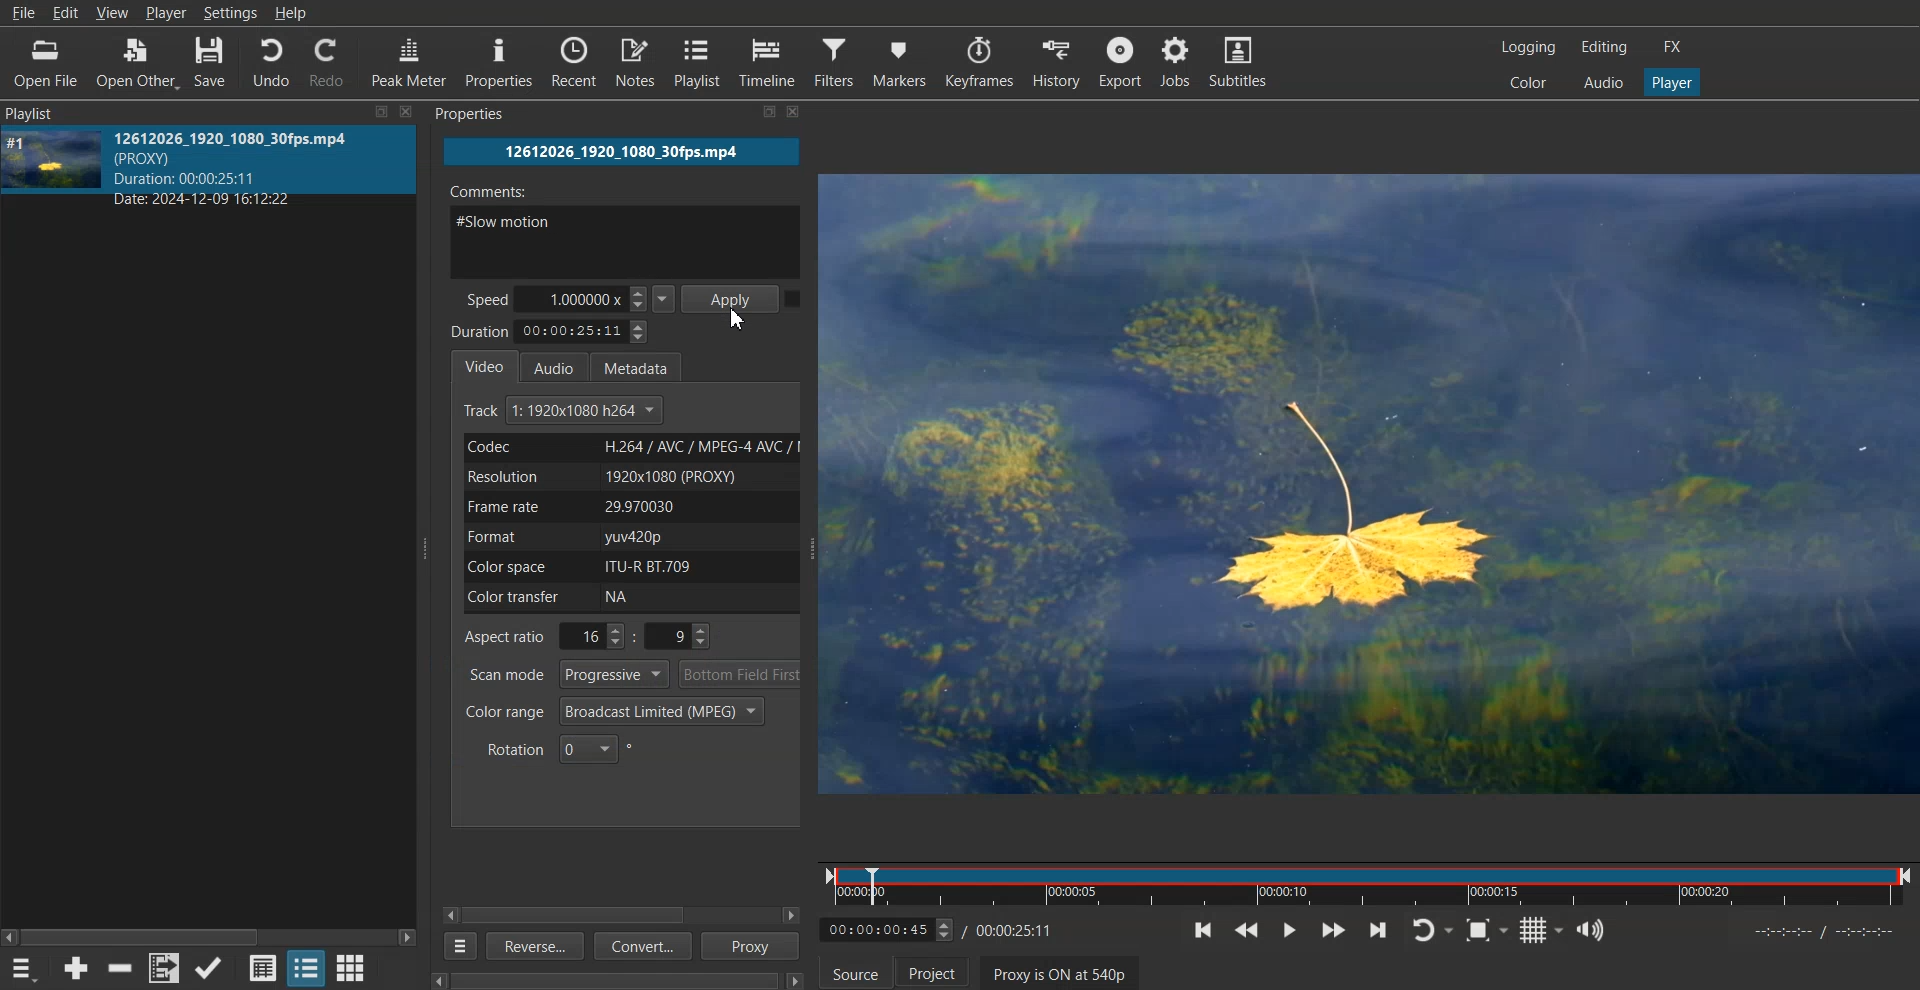 Image resolution: width=1920 pixels, height=990 pixels. What do you see at coordinates (1591, 930) in the screenshot?
I see `Show the volume control` at bounding box center [1591, 930].